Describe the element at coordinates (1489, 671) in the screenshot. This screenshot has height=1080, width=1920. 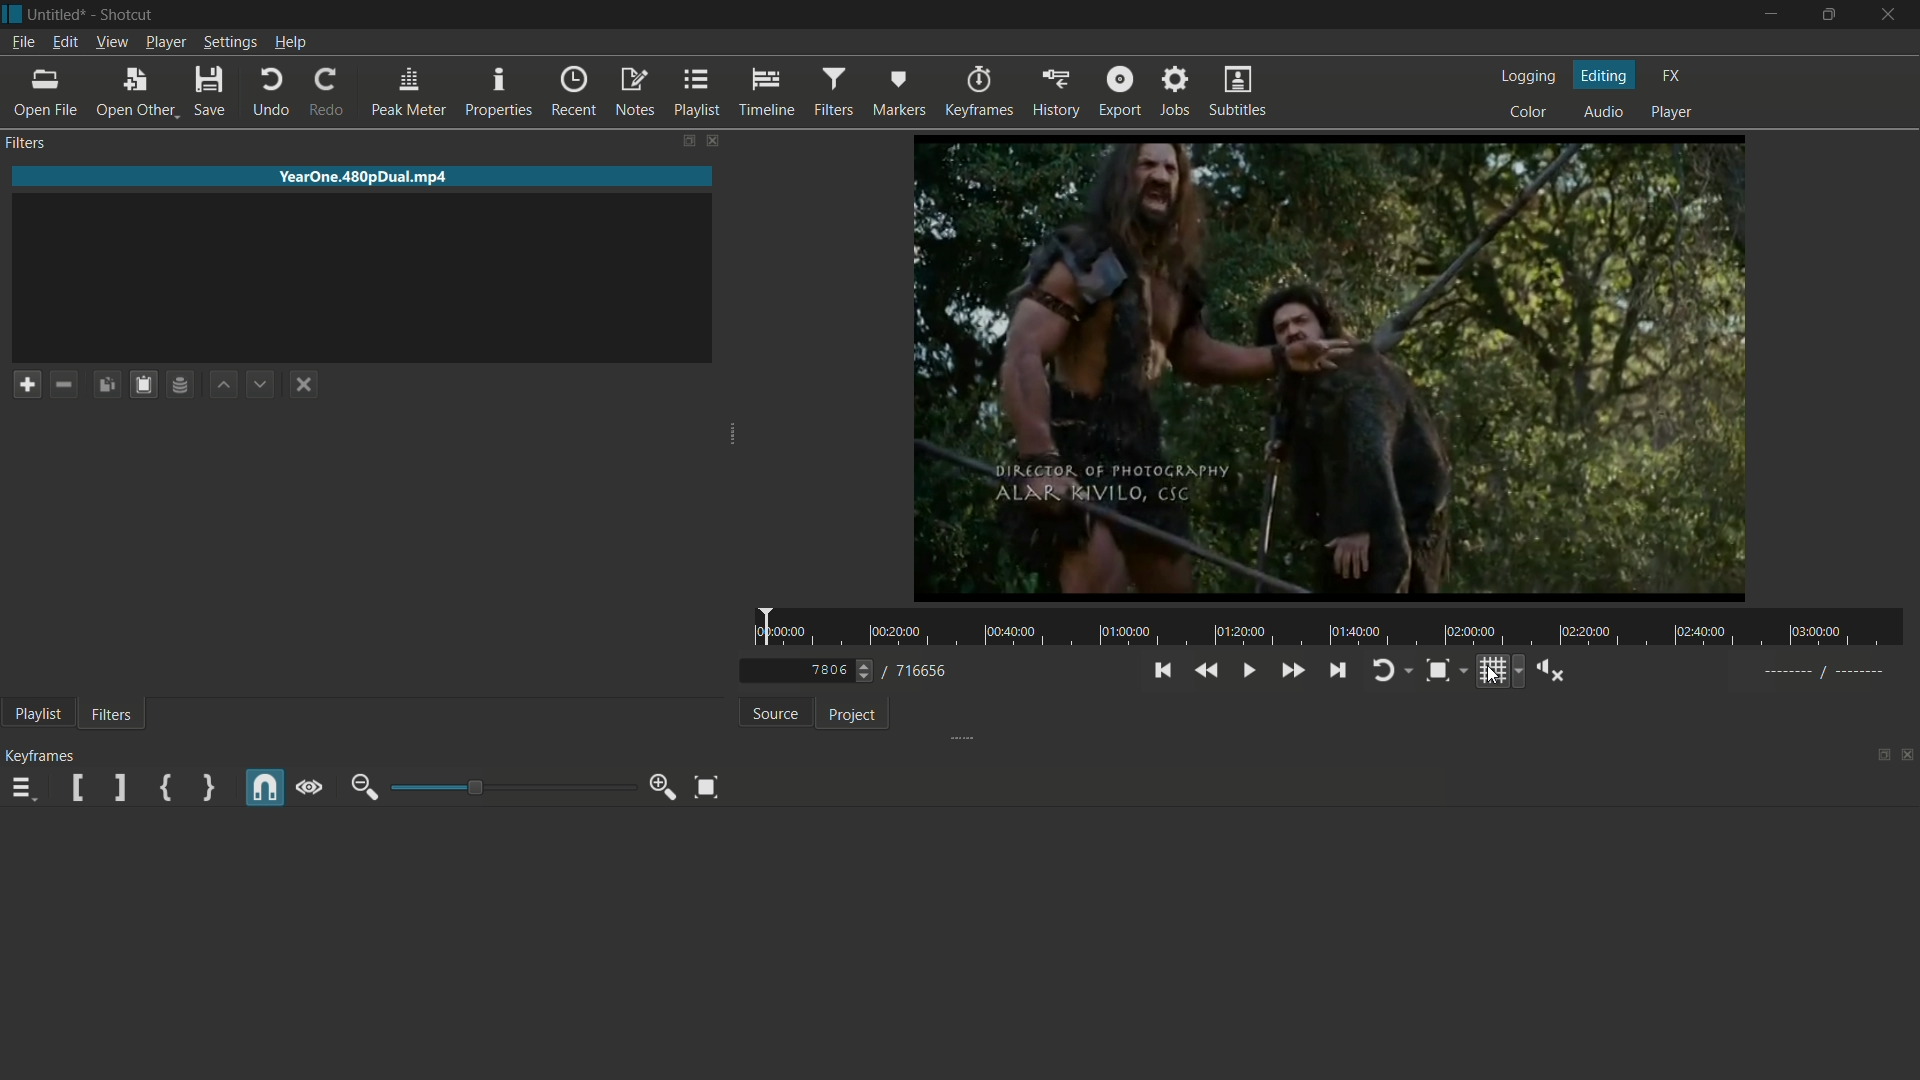
I see `toggle grid` at that location.